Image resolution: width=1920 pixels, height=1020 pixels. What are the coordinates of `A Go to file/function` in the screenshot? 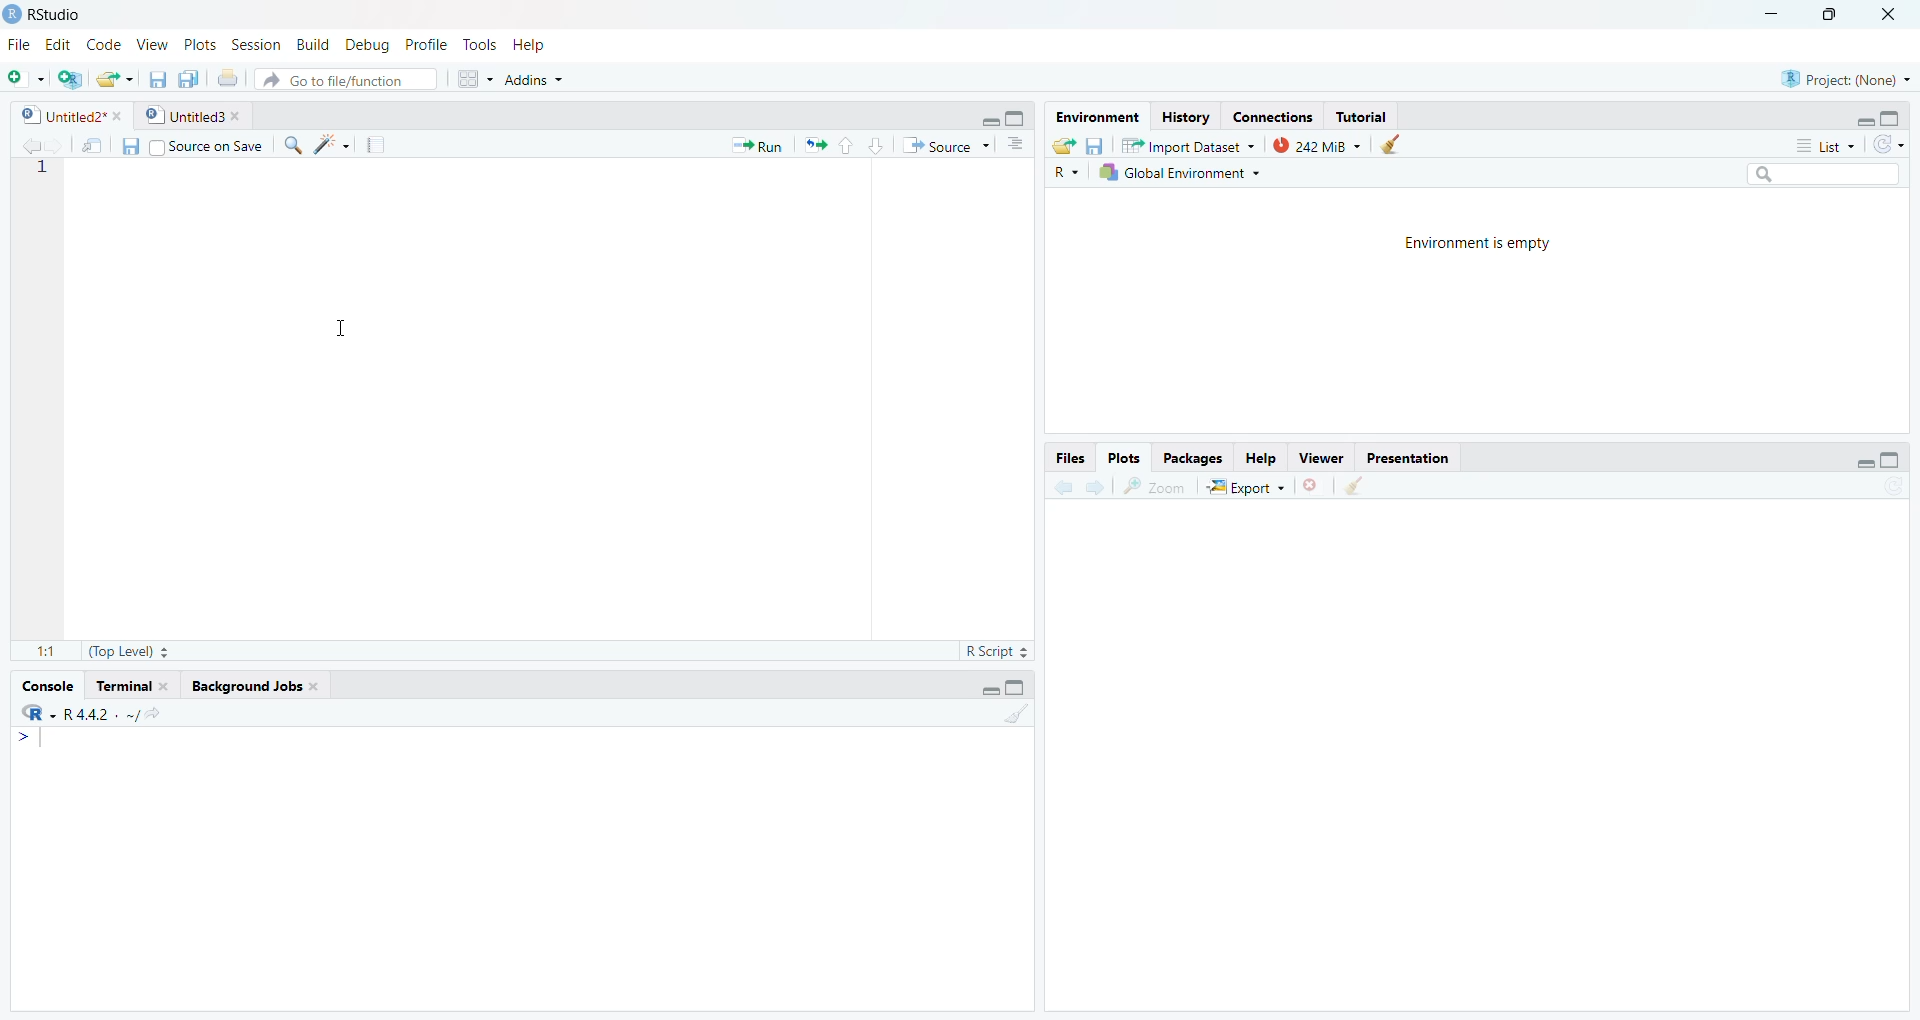 It's located at (345, 78).